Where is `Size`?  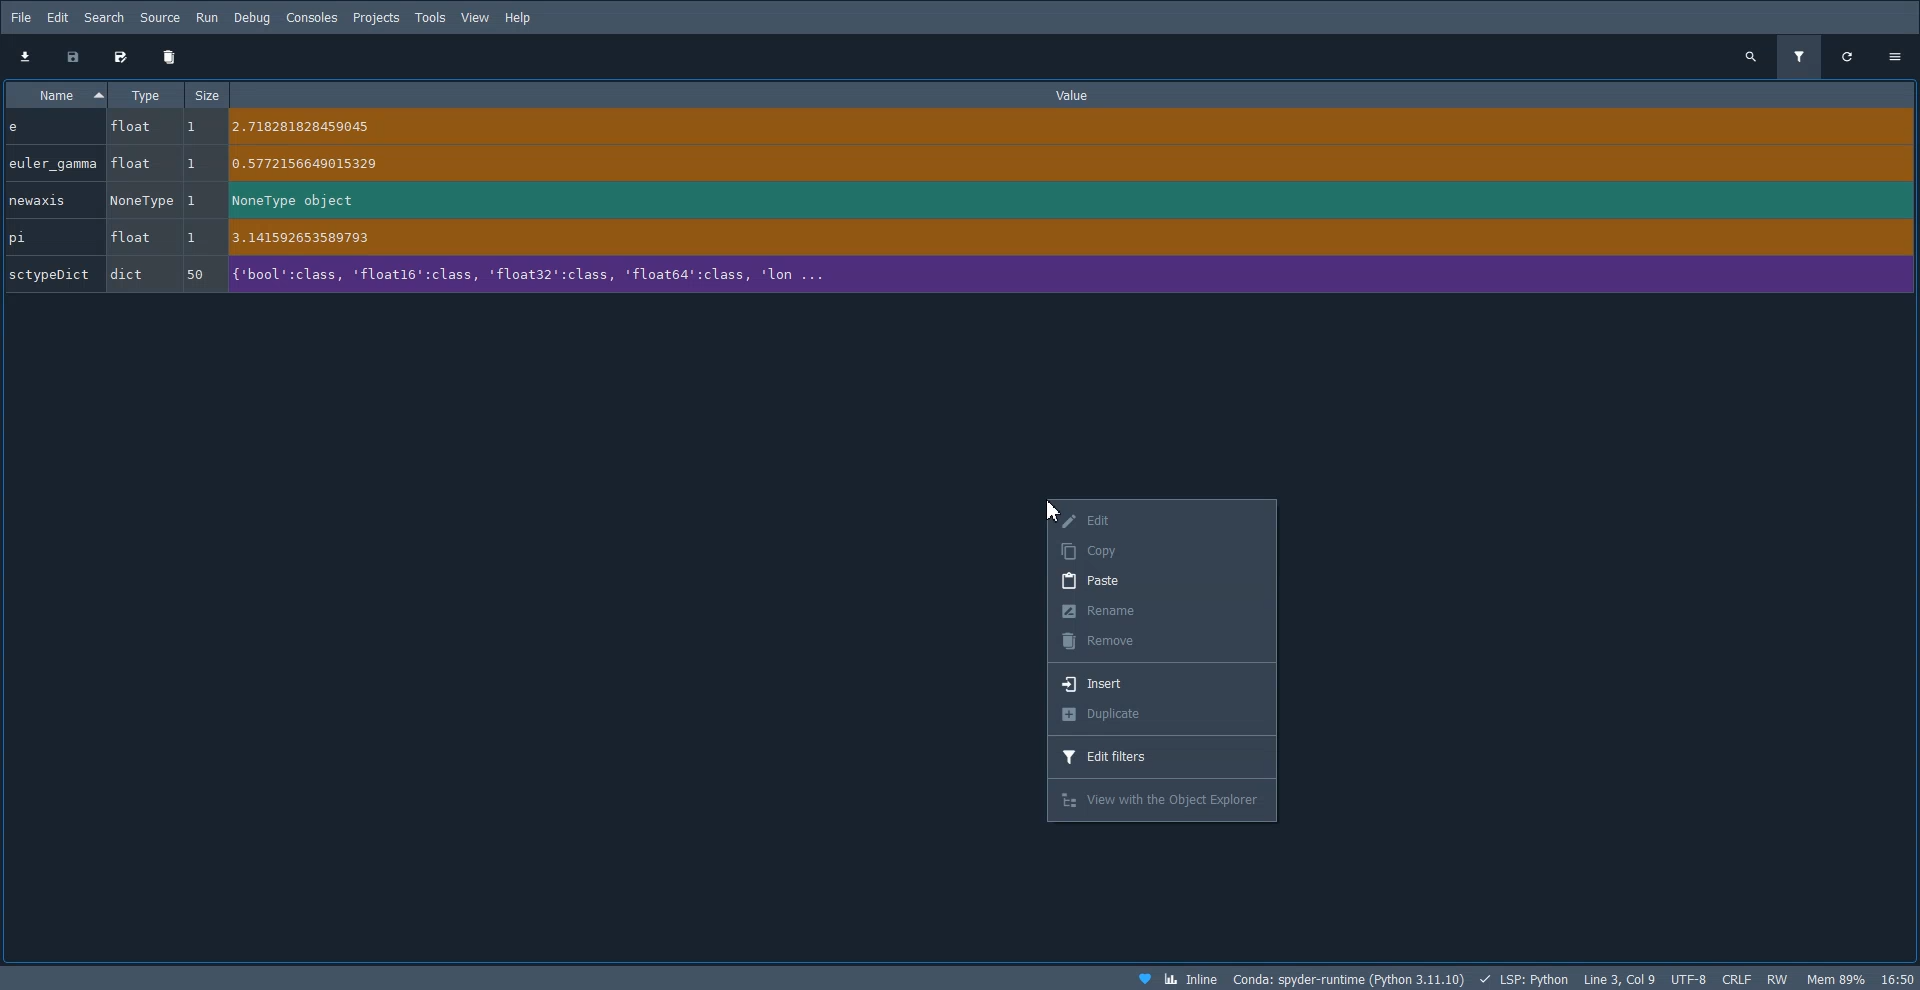
Size is located at coordinates (206, 94).